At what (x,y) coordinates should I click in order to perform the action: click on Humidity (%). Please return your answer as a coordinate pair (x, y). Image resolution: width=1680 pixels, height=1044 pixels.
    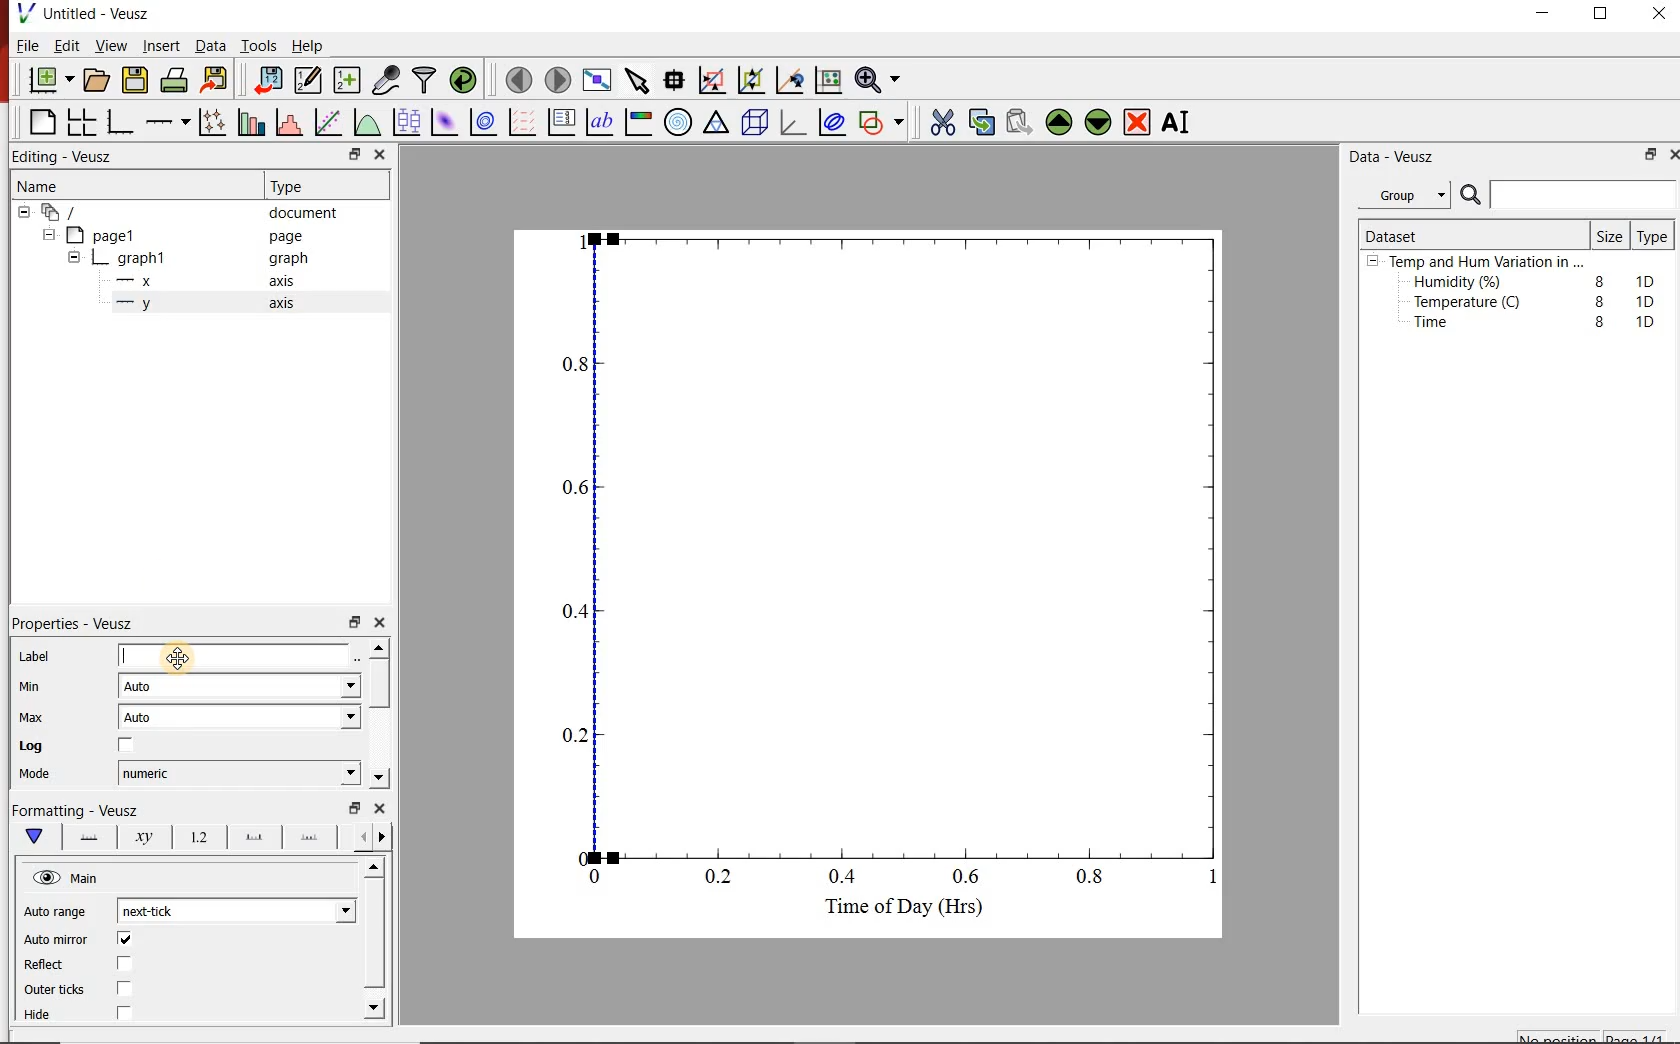
    Looking at the image, I should click on (1462, 283).